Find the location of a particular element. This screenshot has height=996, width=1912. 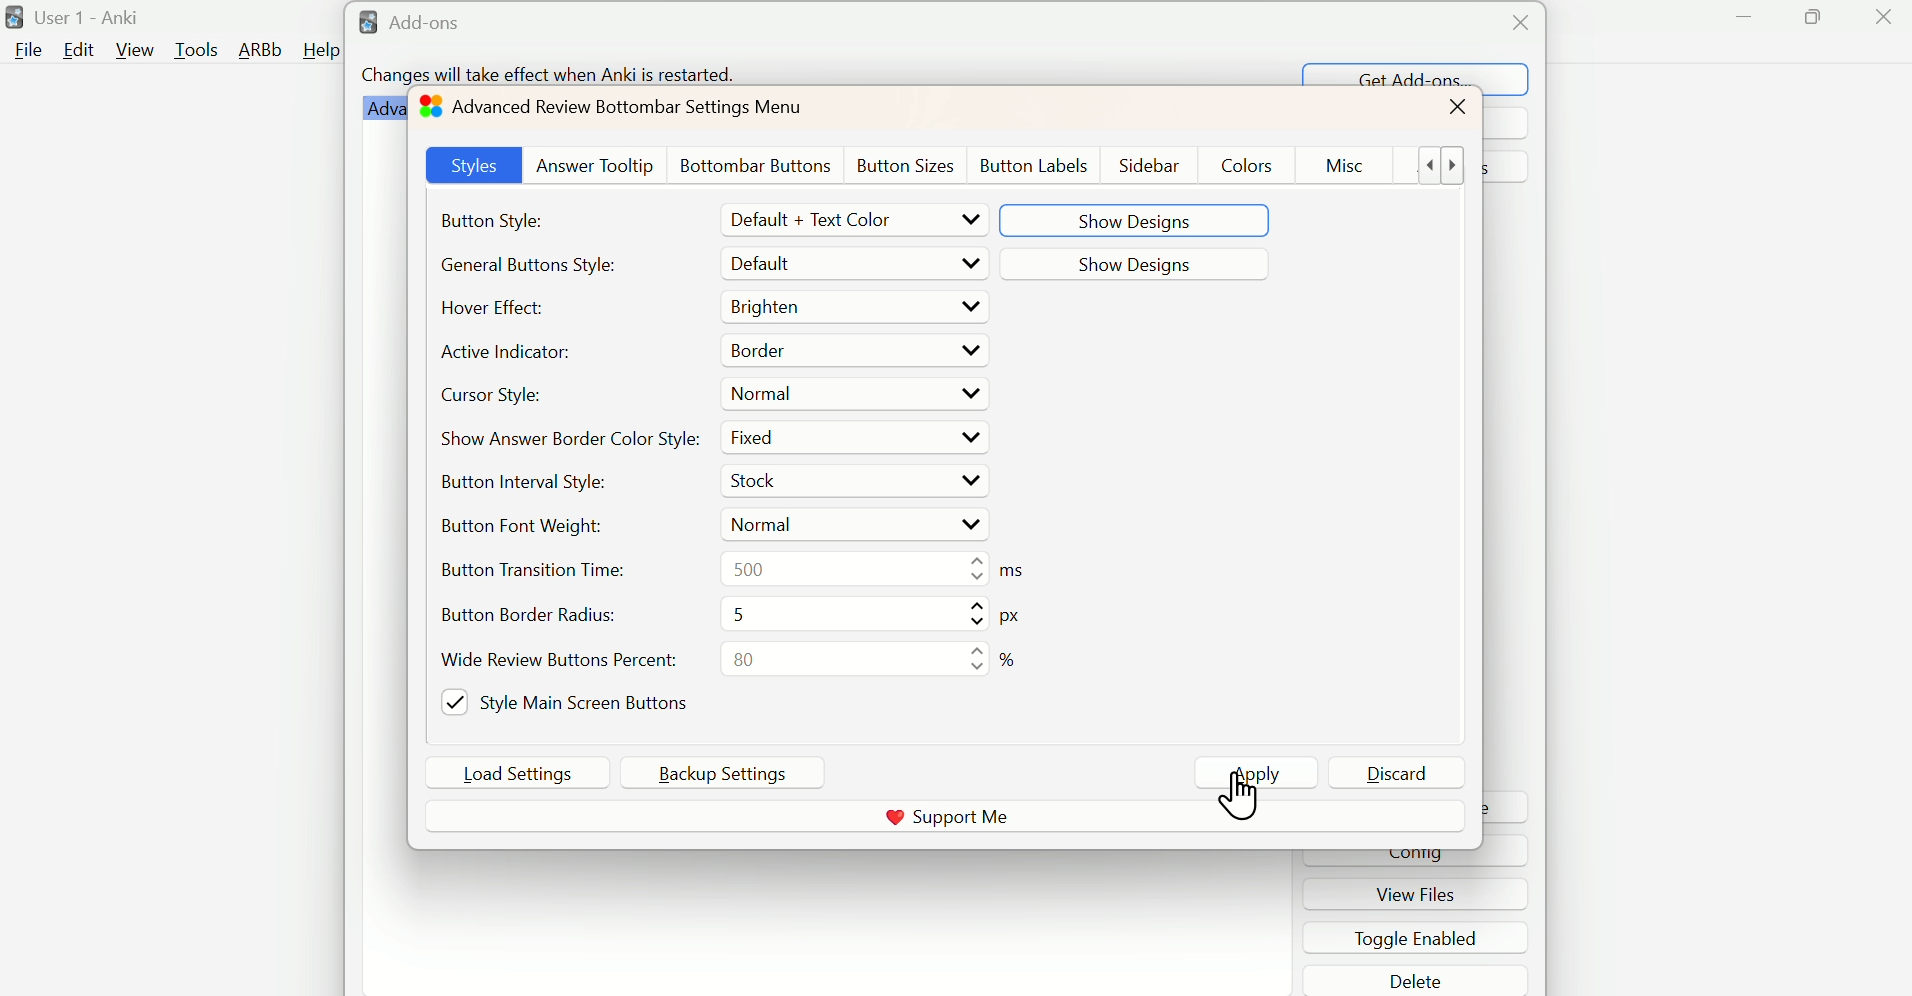

Show Designs is located at coordinates (1127, 220).